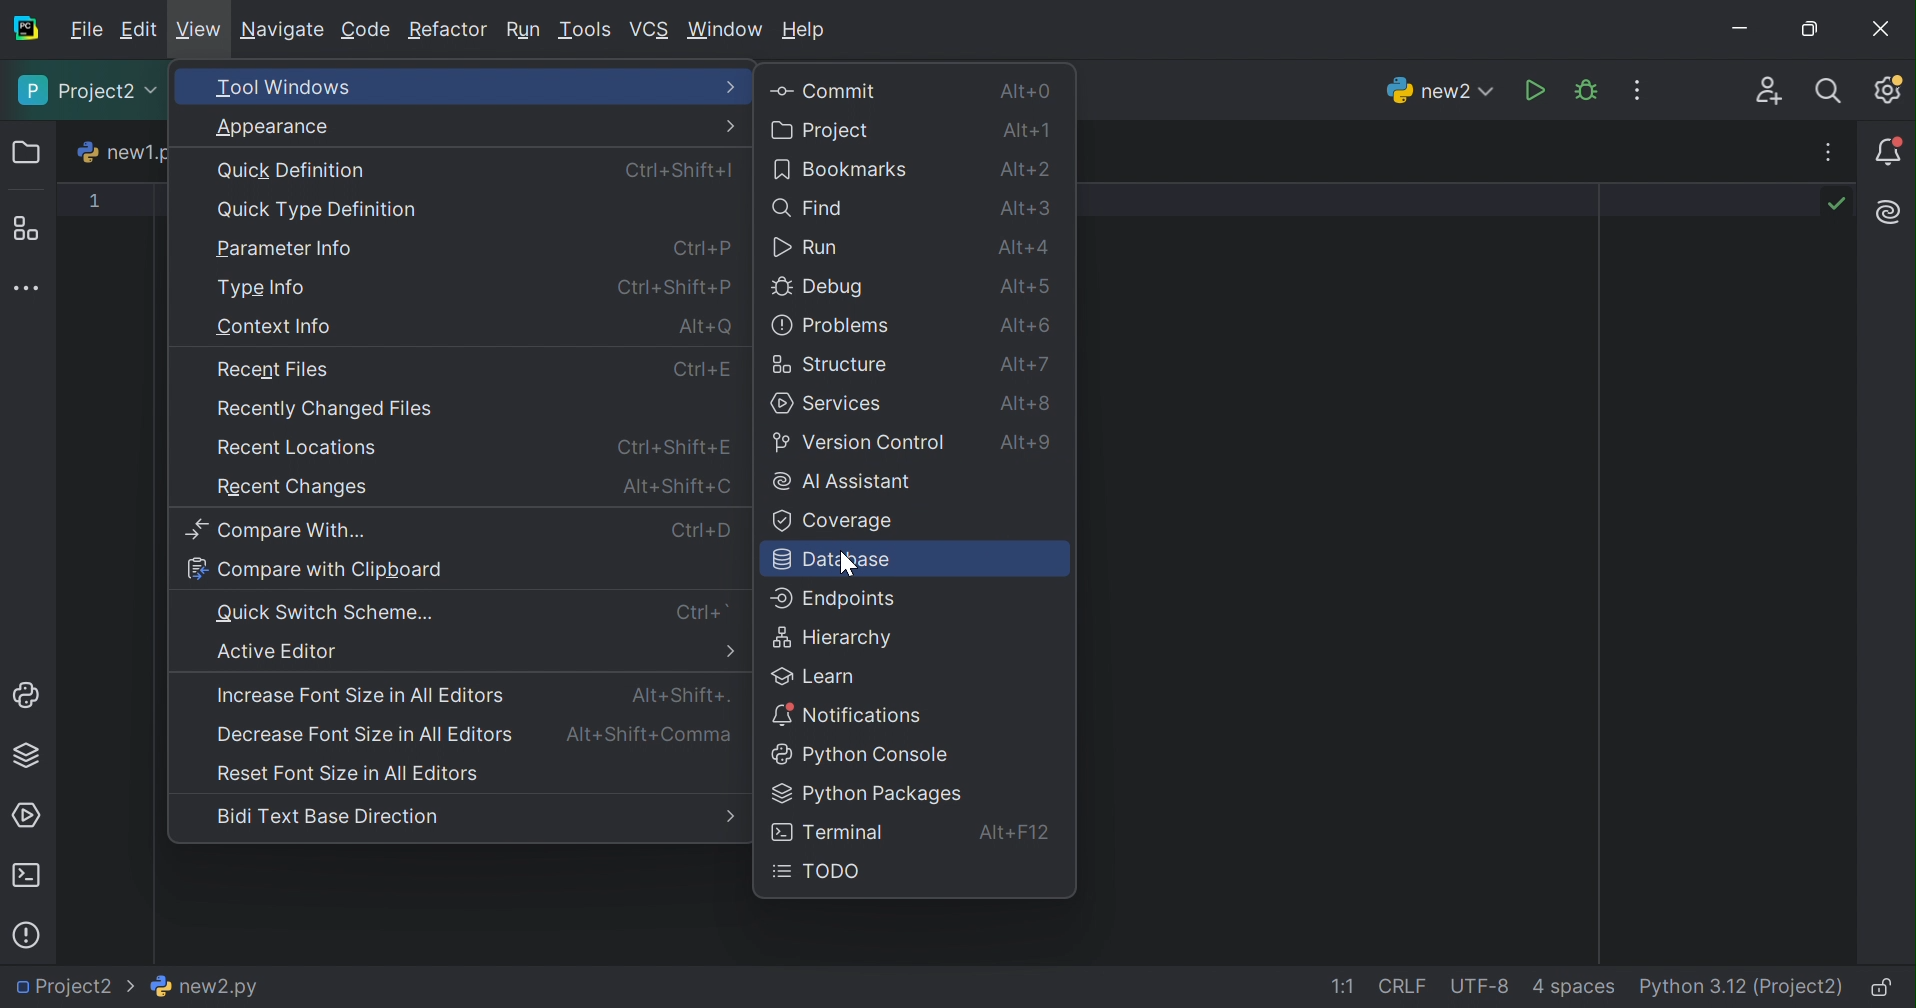 Image resolution: width=1916 pixels, height=1008 pixels. What do you see at coordinates (128, 152) in the screenshot?
I see `new1.py` at bounding box center [128, 152].